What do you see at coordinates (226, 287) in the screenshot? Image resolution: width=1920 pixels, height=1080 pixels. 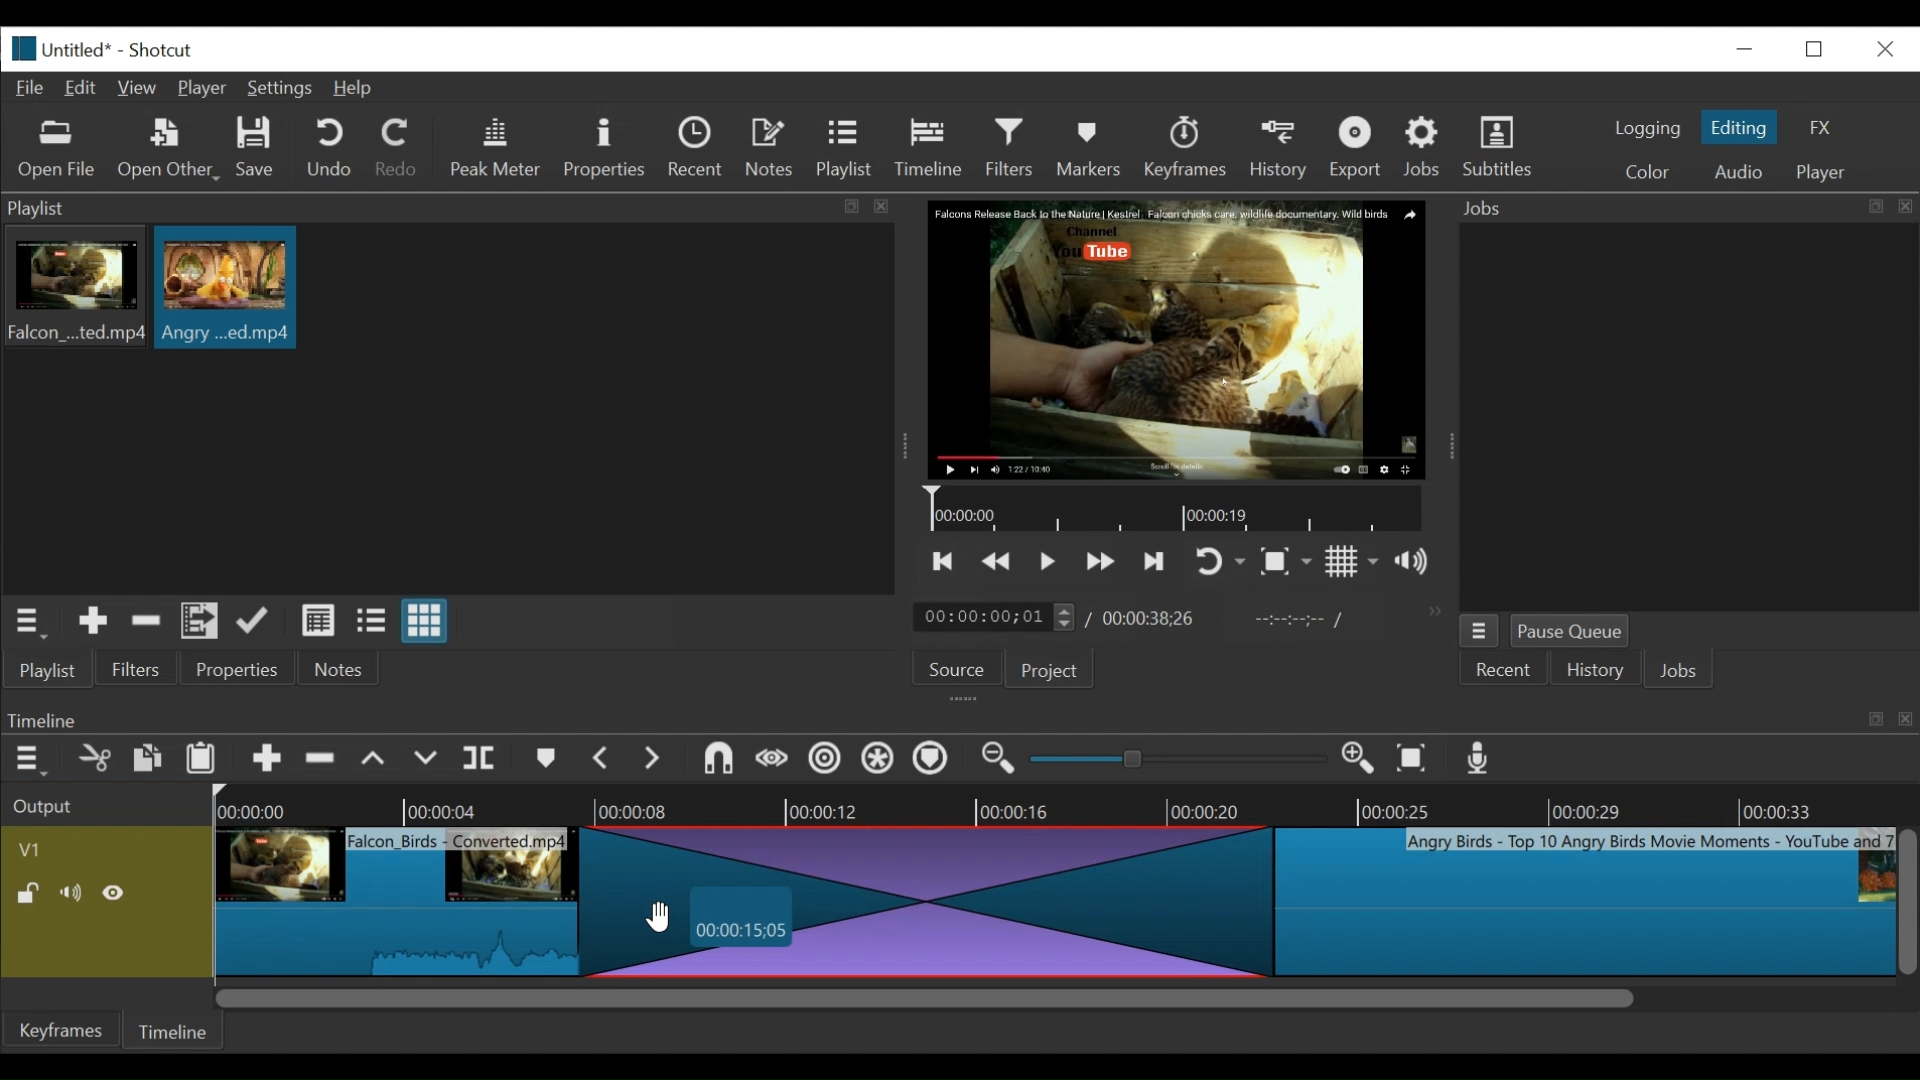 I see `clip` at bounding box center [226, 287].